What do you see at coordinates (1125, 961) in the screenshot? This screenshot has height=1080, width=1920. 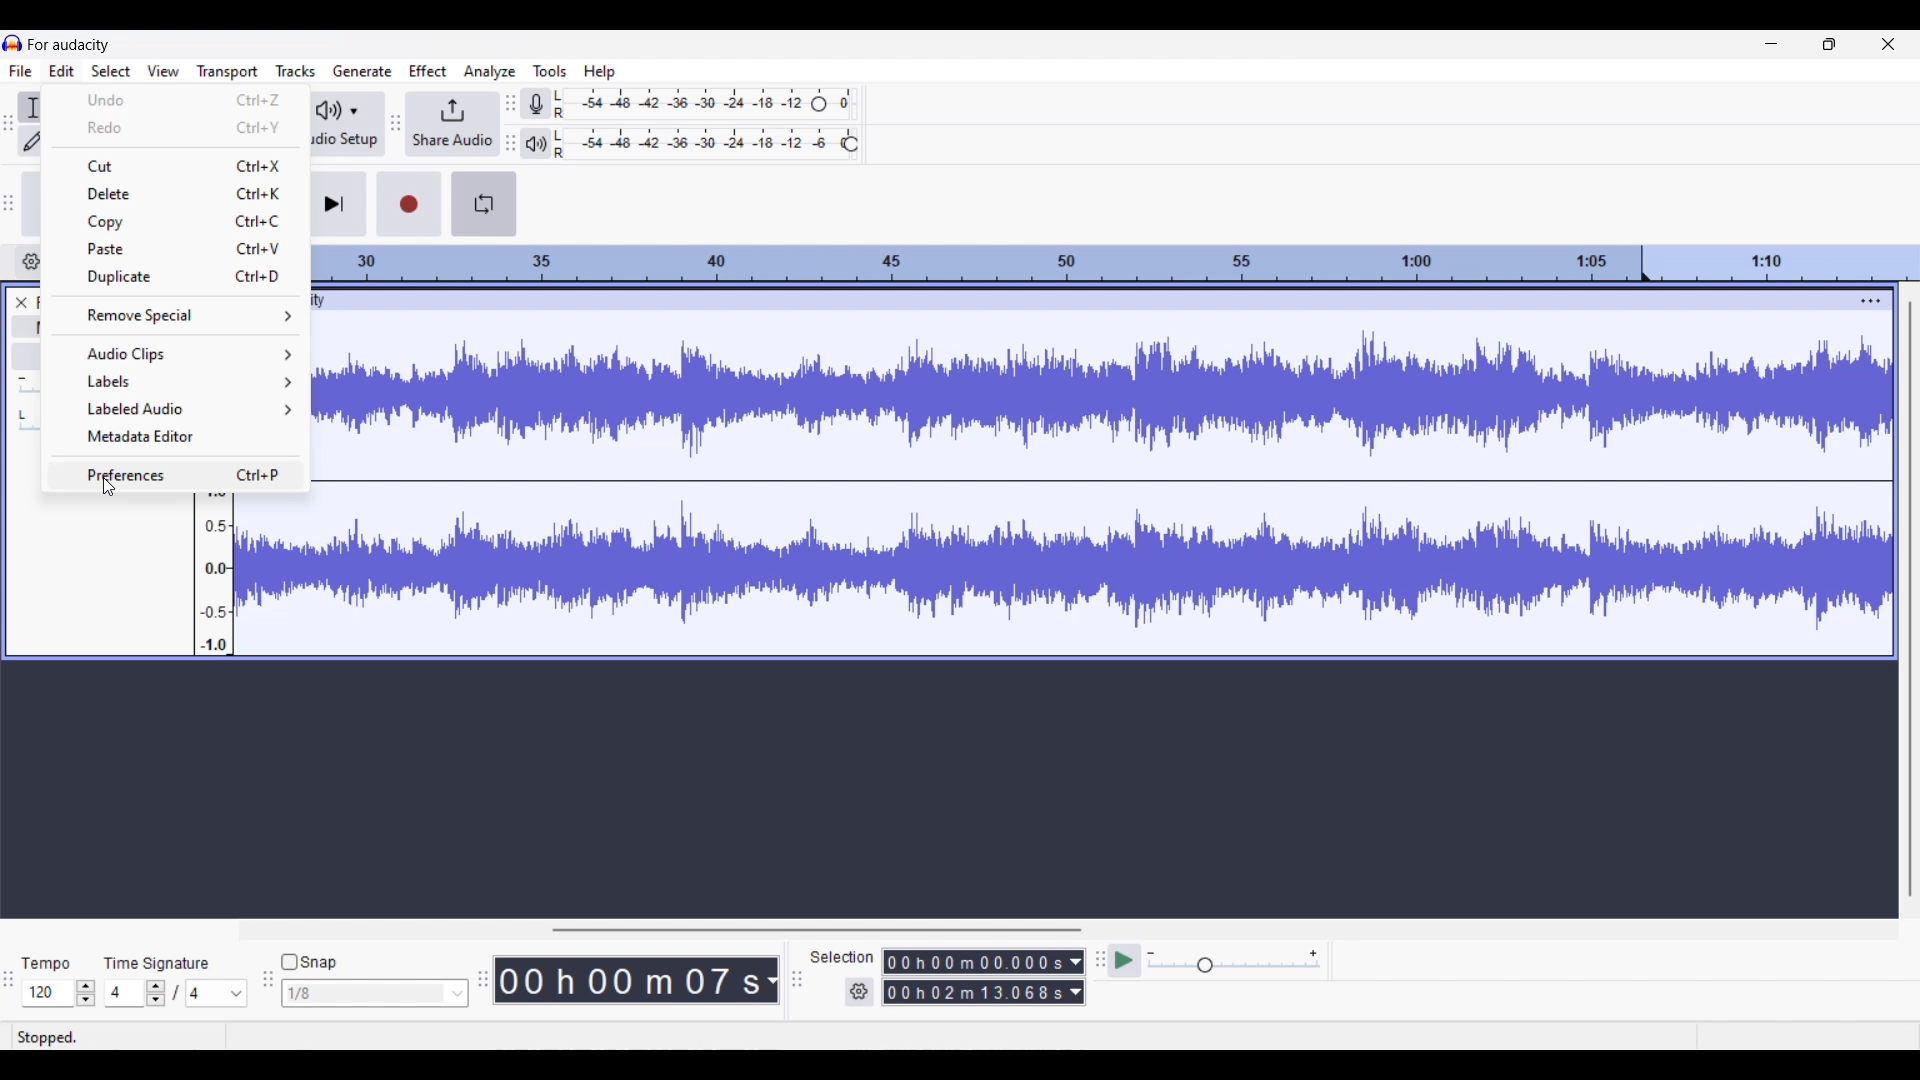 I see `Play at speed/Play at speed once` at bounding box center [1125, 961].